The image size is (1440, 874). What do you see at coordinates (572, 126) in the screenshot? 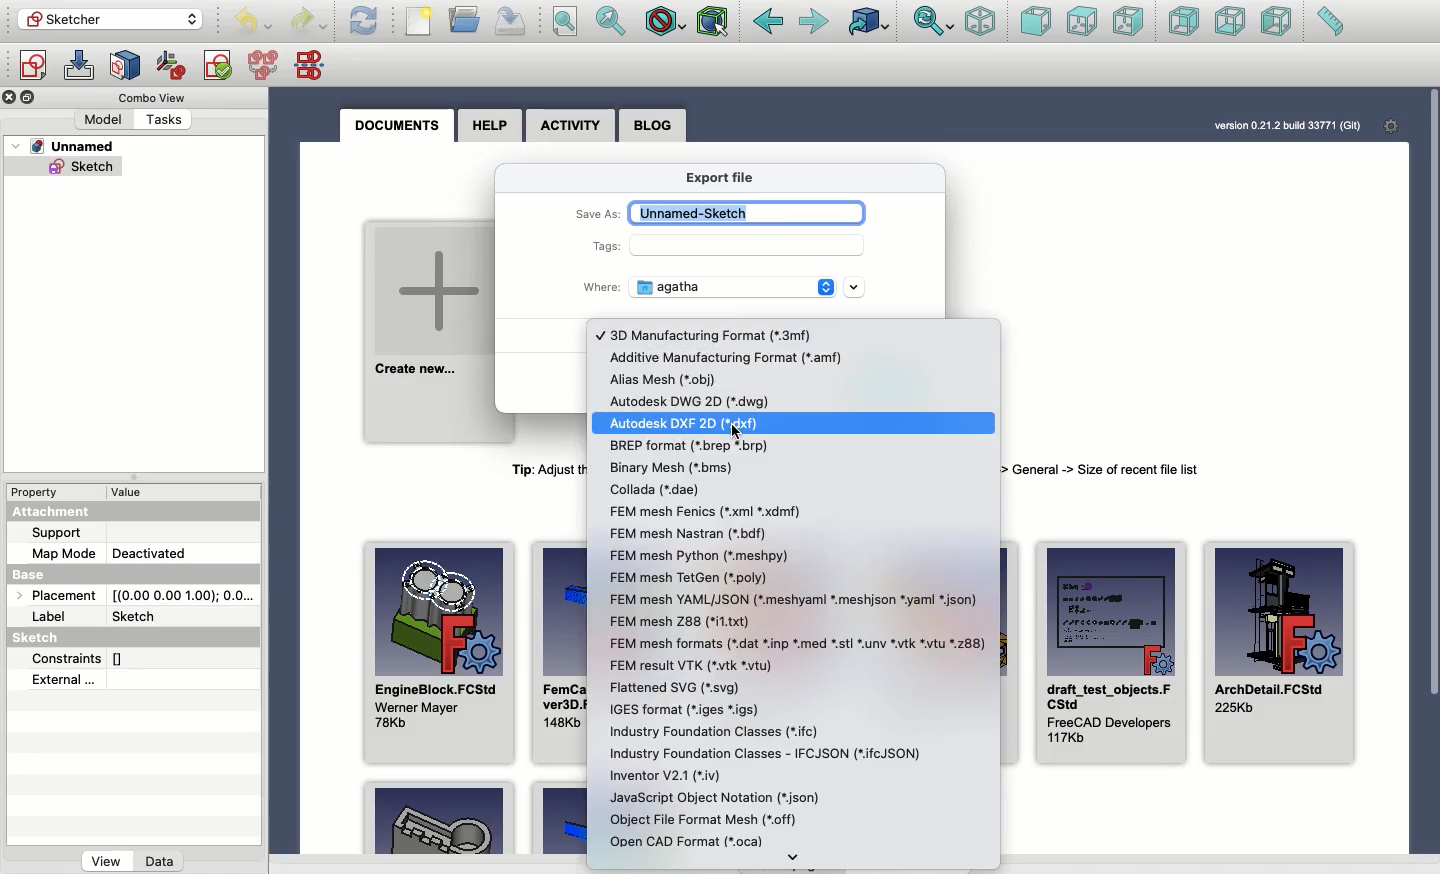
I see `Activity ` at bounding box center [572, 126].